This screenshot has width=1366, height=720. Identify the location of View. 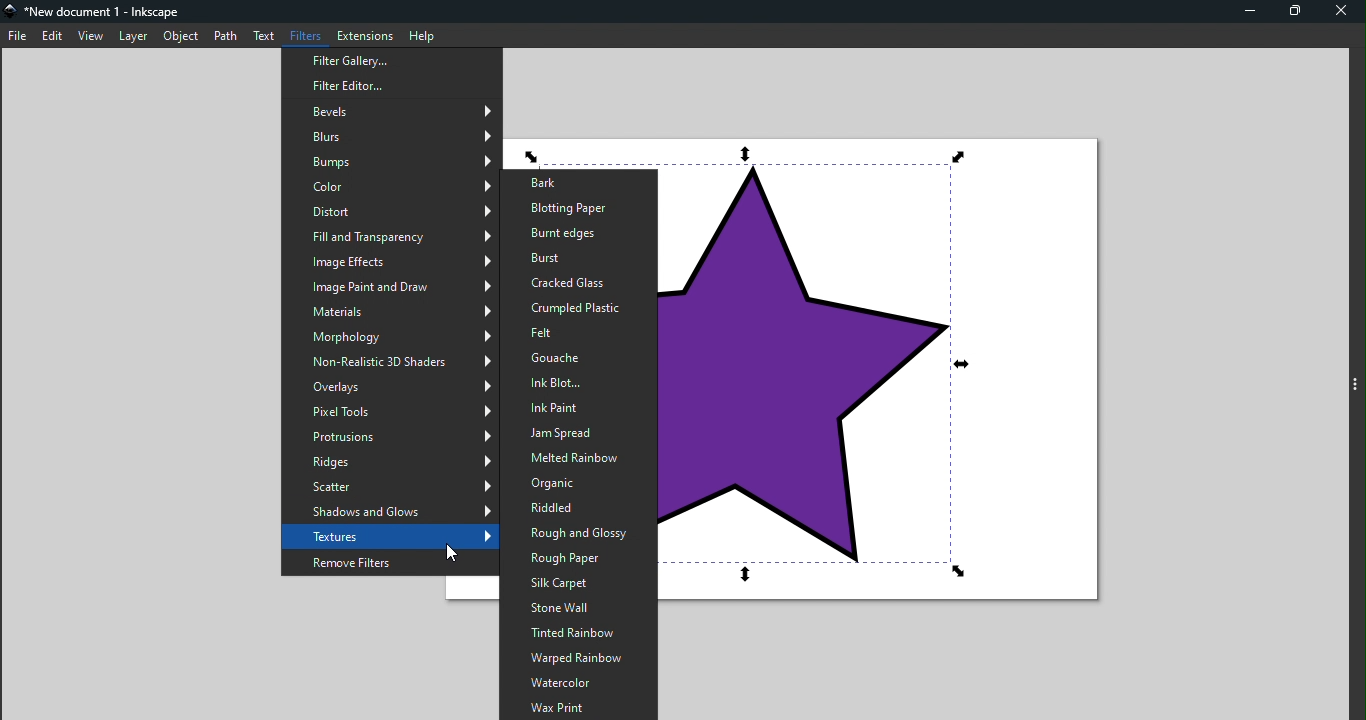
(91, 35).